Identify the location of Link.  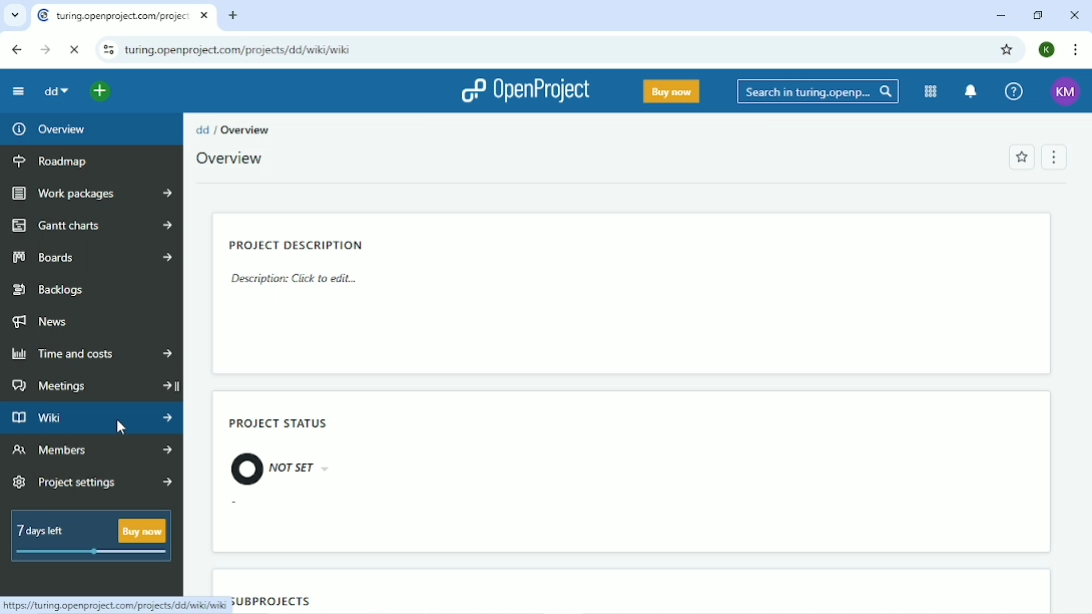
(114, 605).